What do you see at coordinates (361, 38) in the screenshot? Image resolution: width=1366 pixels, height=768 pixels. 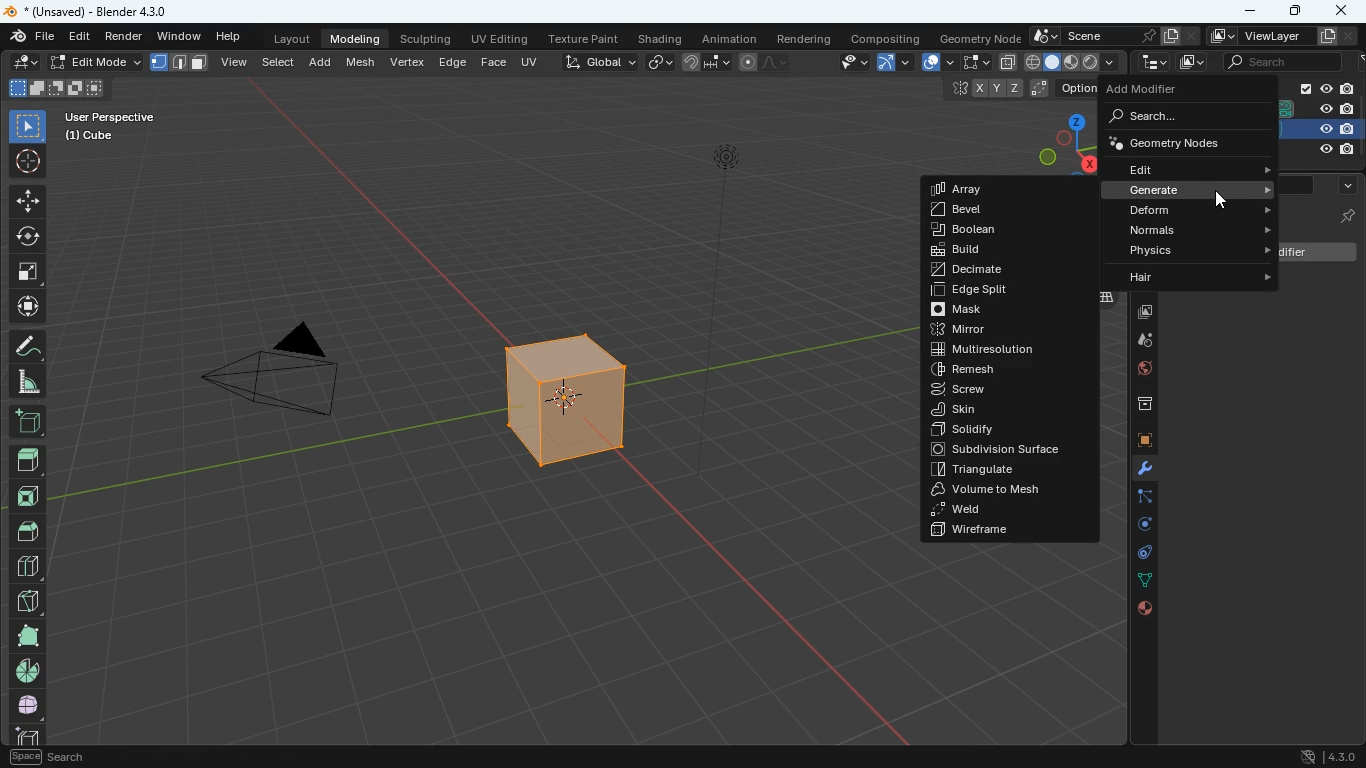 I see `modeling` at bounding box center [361, 38].